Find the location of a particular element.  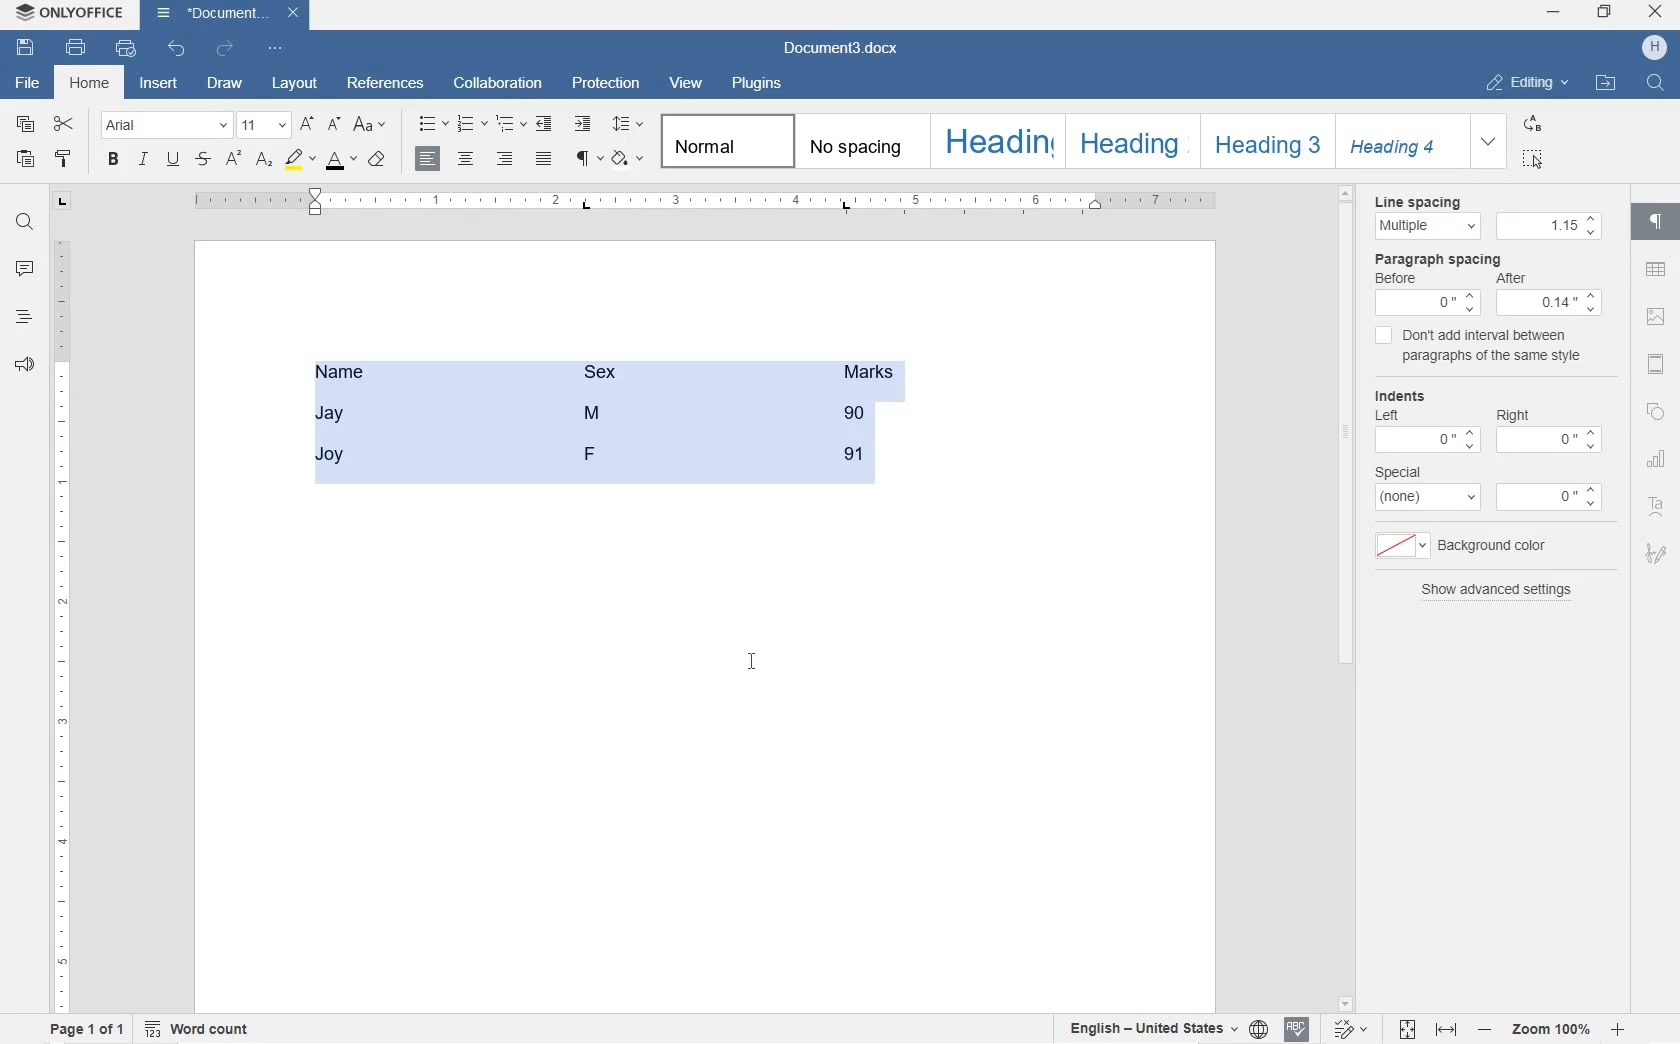

INSERT is located at coordinates (161, 84).